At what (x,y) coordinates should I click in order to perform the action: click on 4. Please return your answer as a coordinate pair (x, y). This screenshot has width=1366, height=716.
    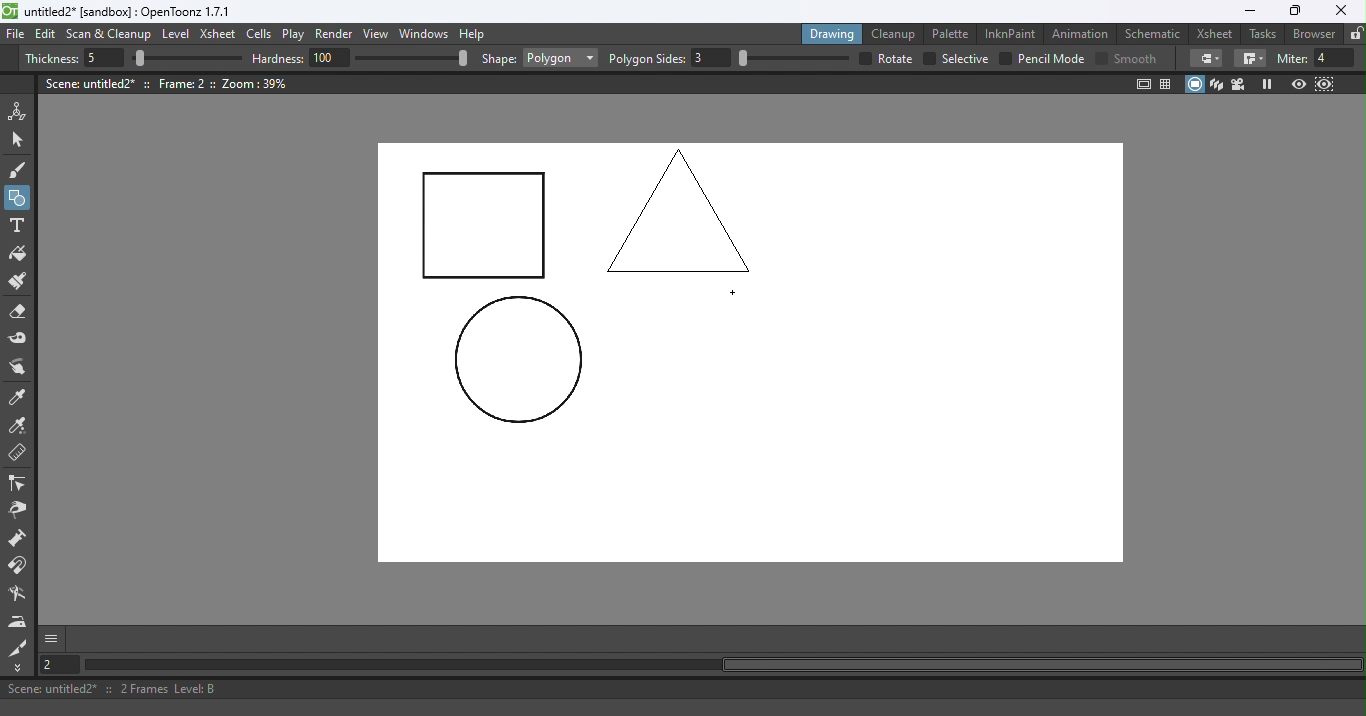
    Looking at the image, I should click on (1335, 58).